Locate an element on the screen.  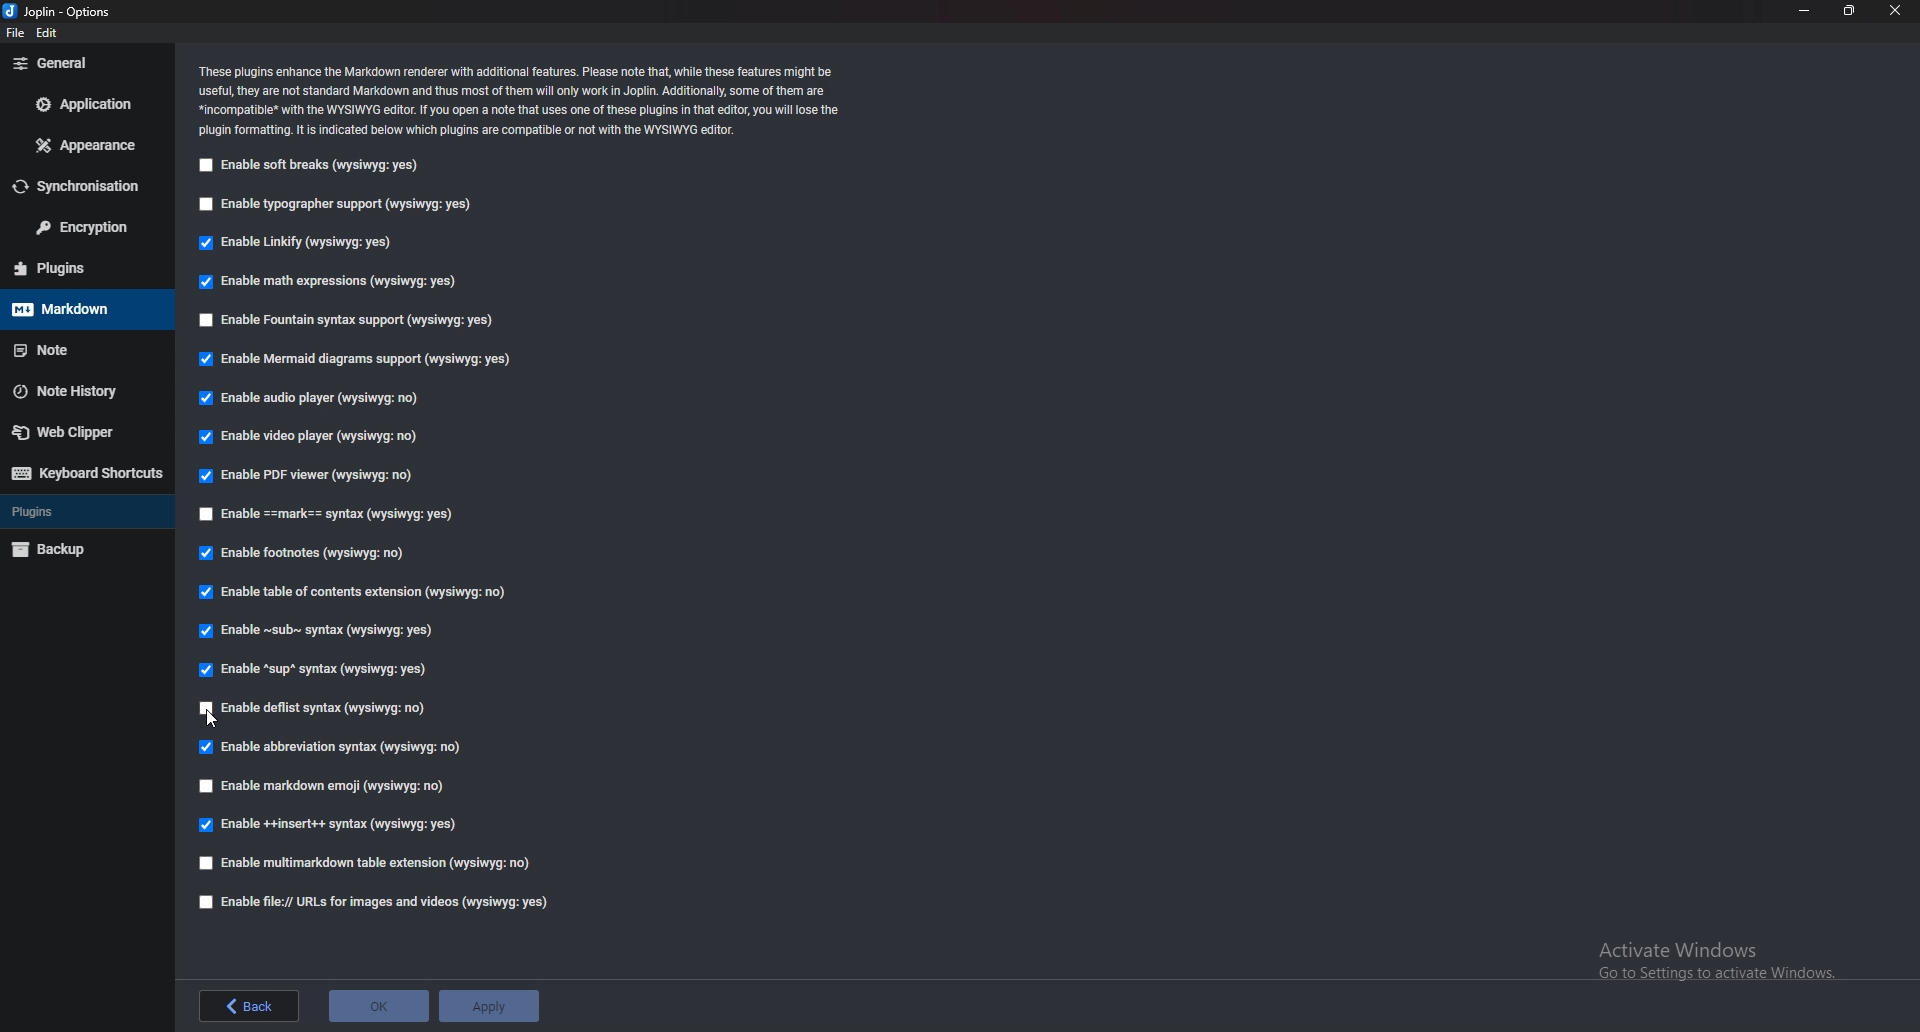
file is located at coordinates (19, 33).